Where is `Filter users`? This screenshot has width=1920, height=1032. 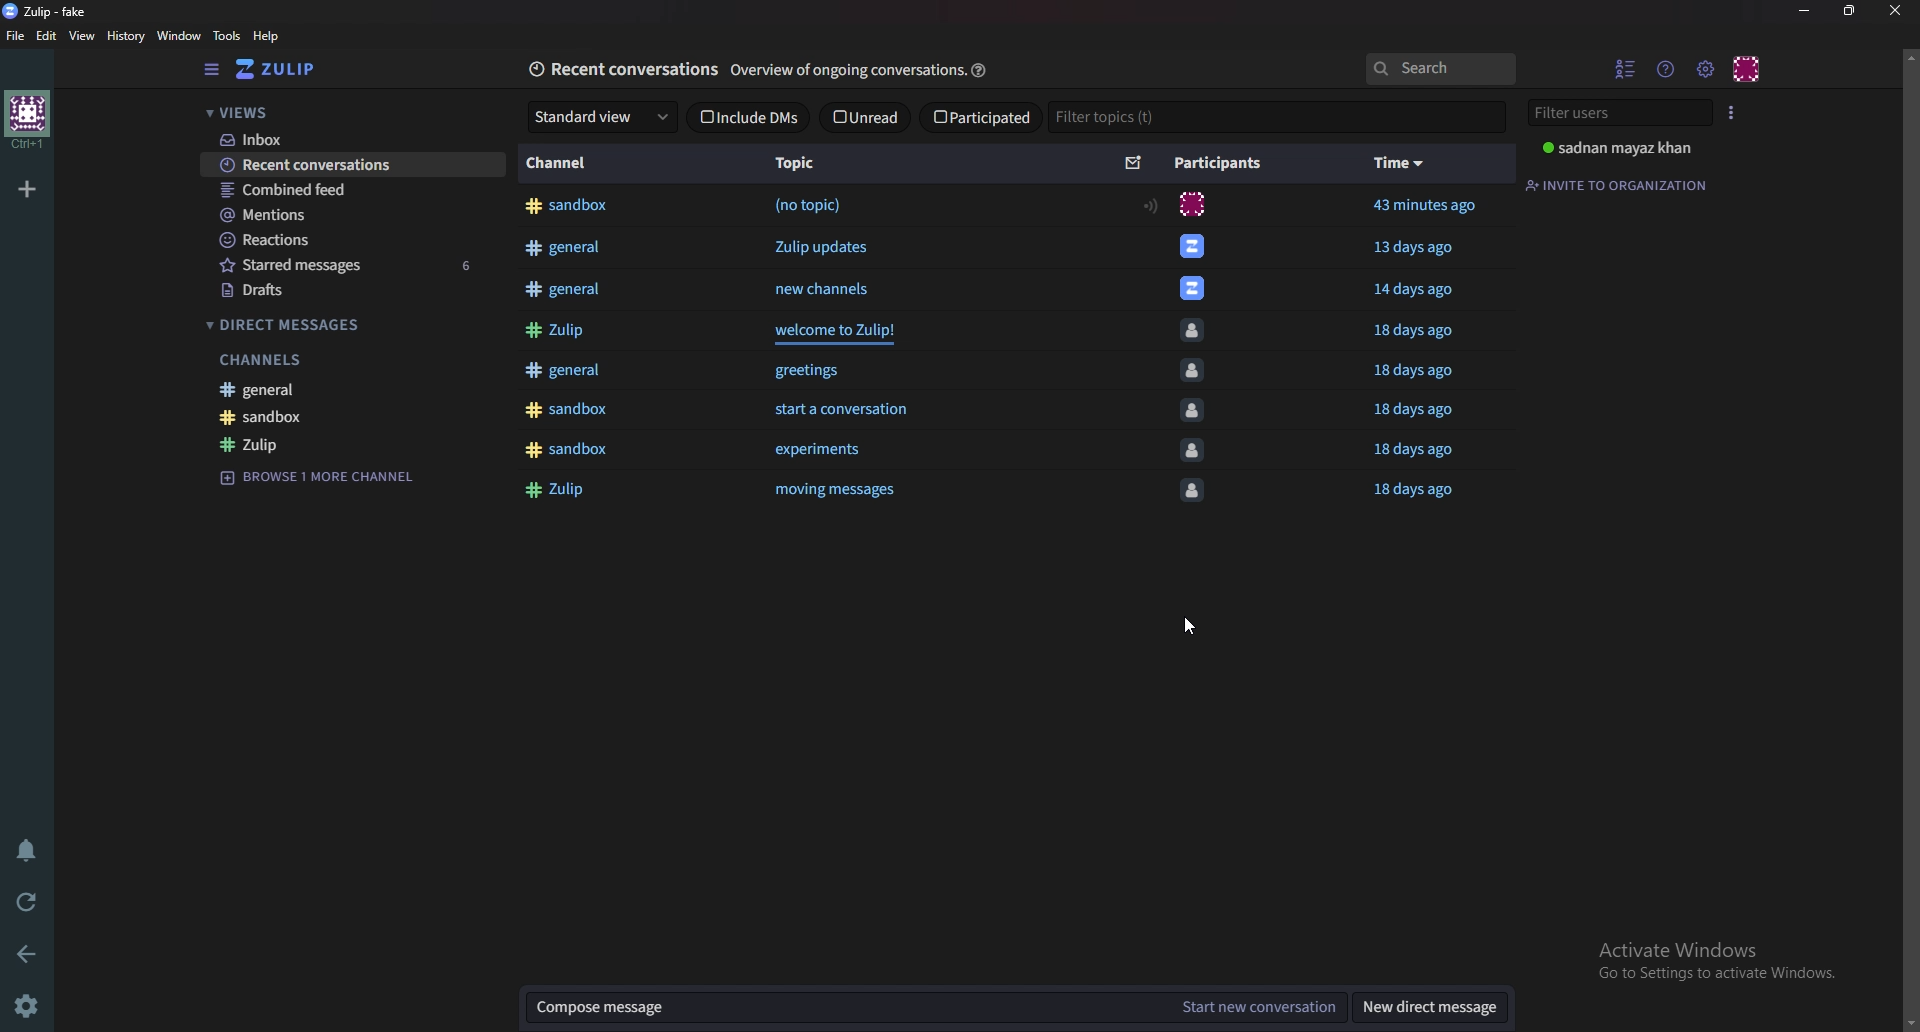 Filter users is located at coordinates (1621, 111).